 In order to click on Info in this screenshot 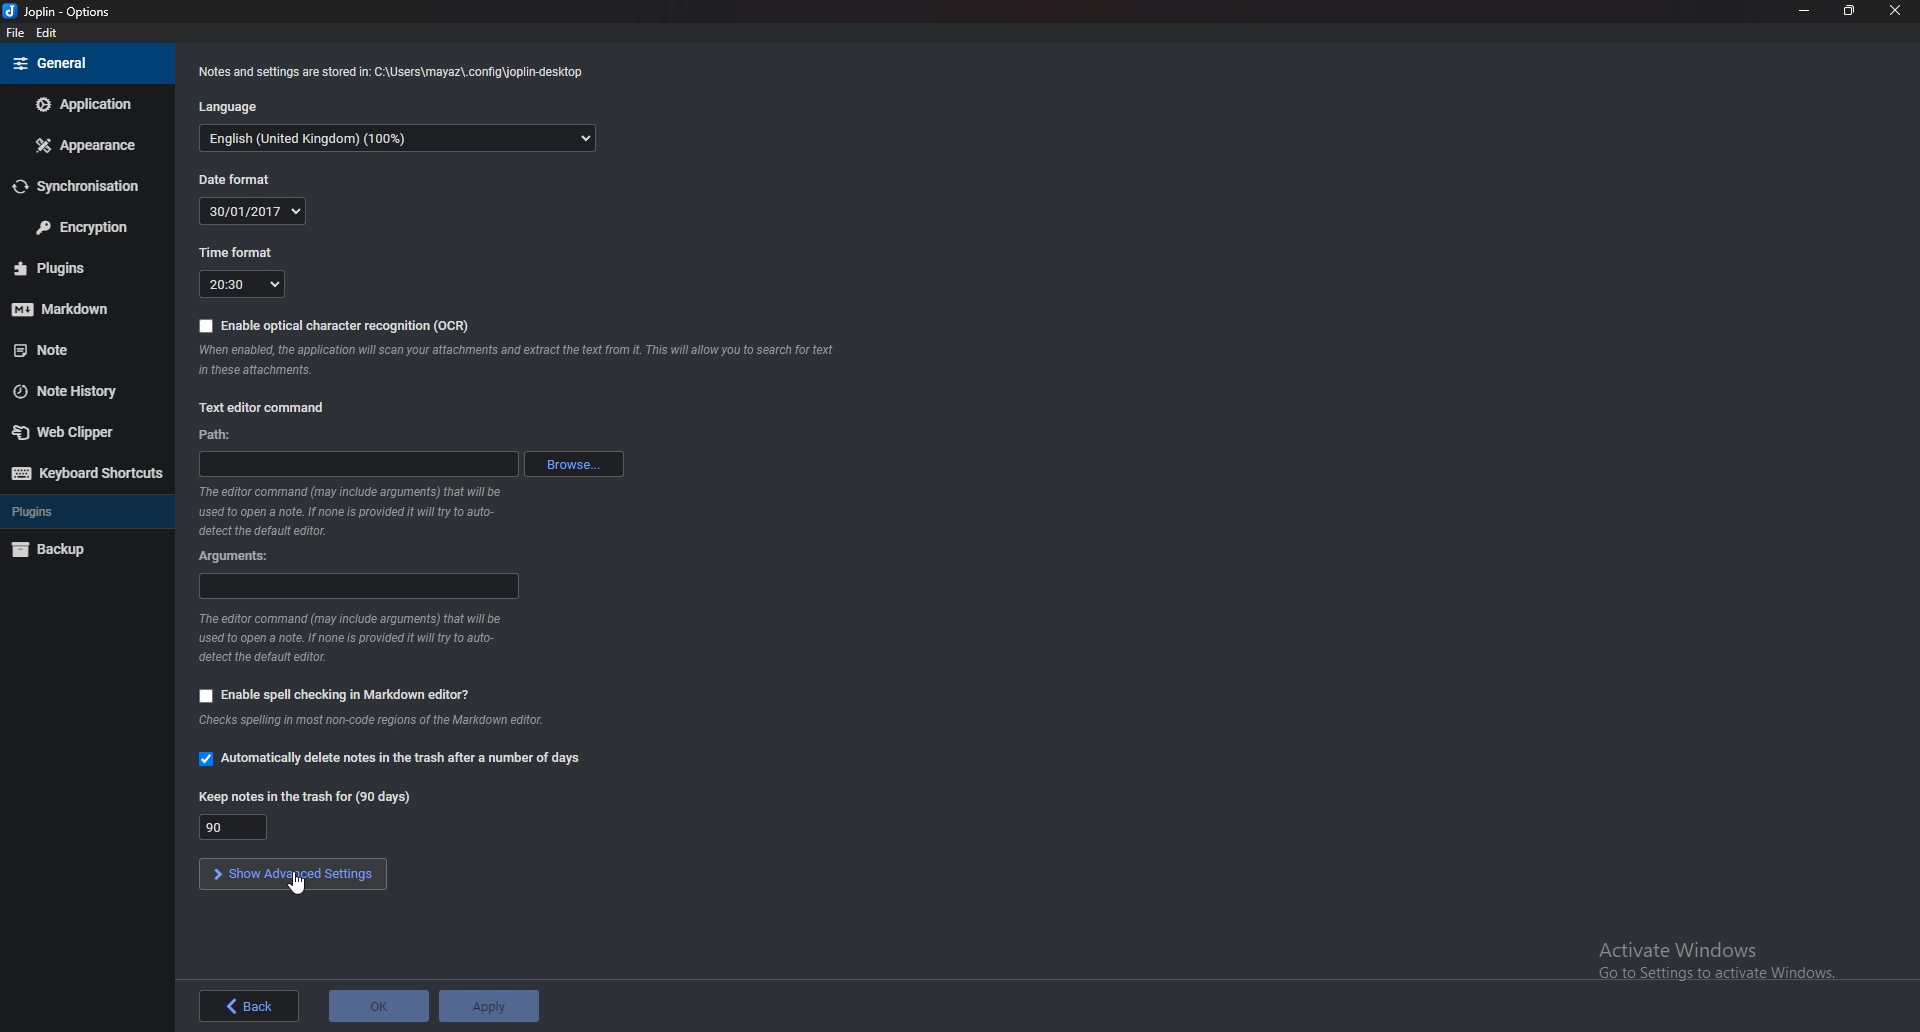, I will do `click(350, 637)`.